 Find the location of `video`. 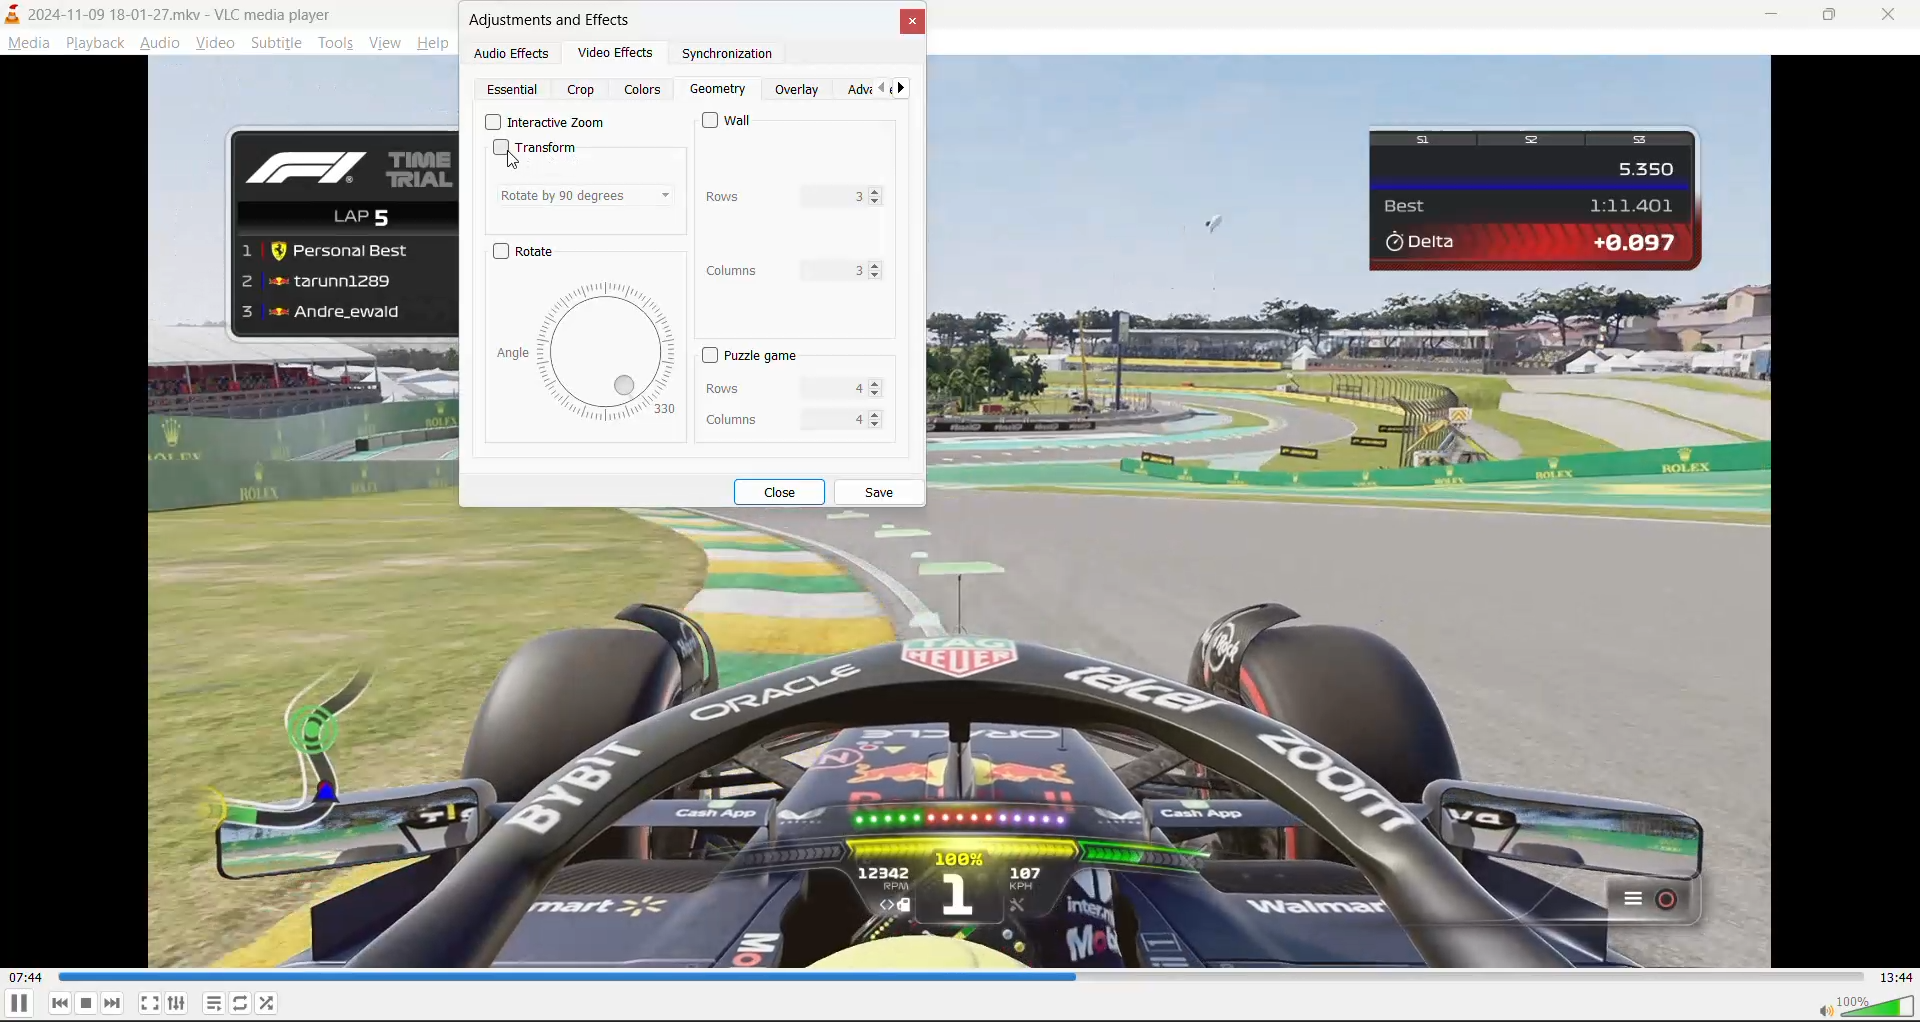

video is located at coordinates (215, 43).